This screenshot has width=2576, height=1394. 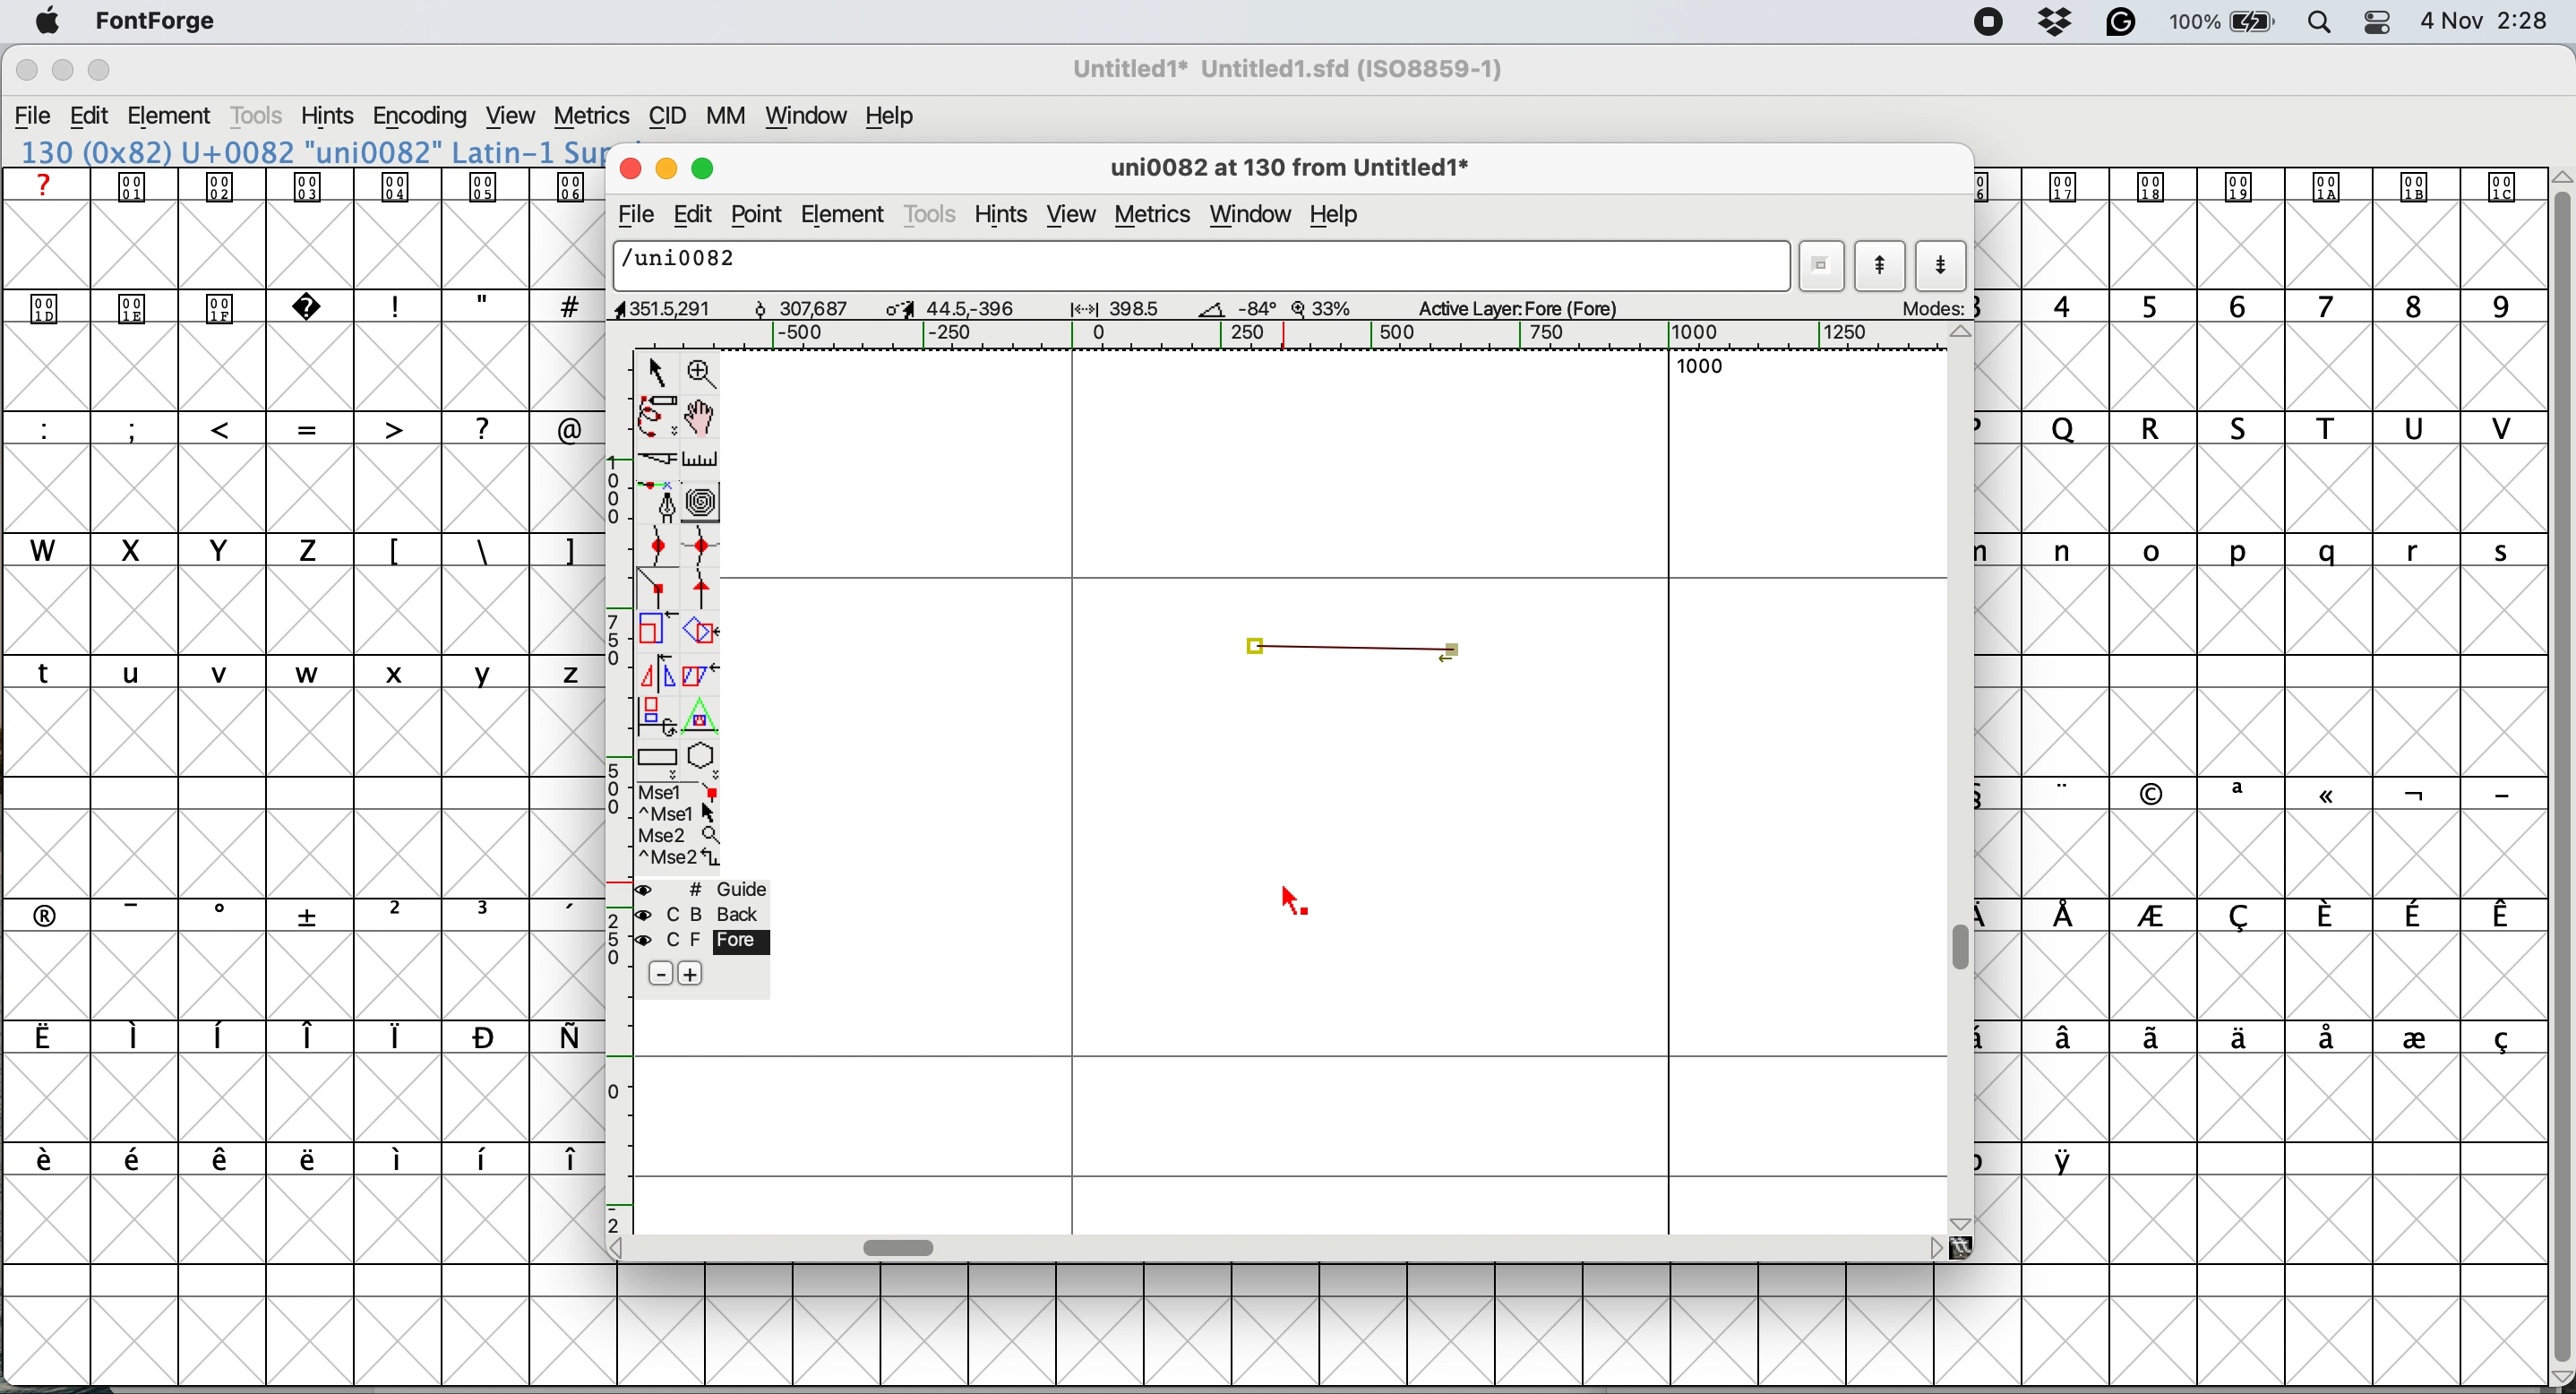 I want to click on symbols, so click(x=2284, y=916).